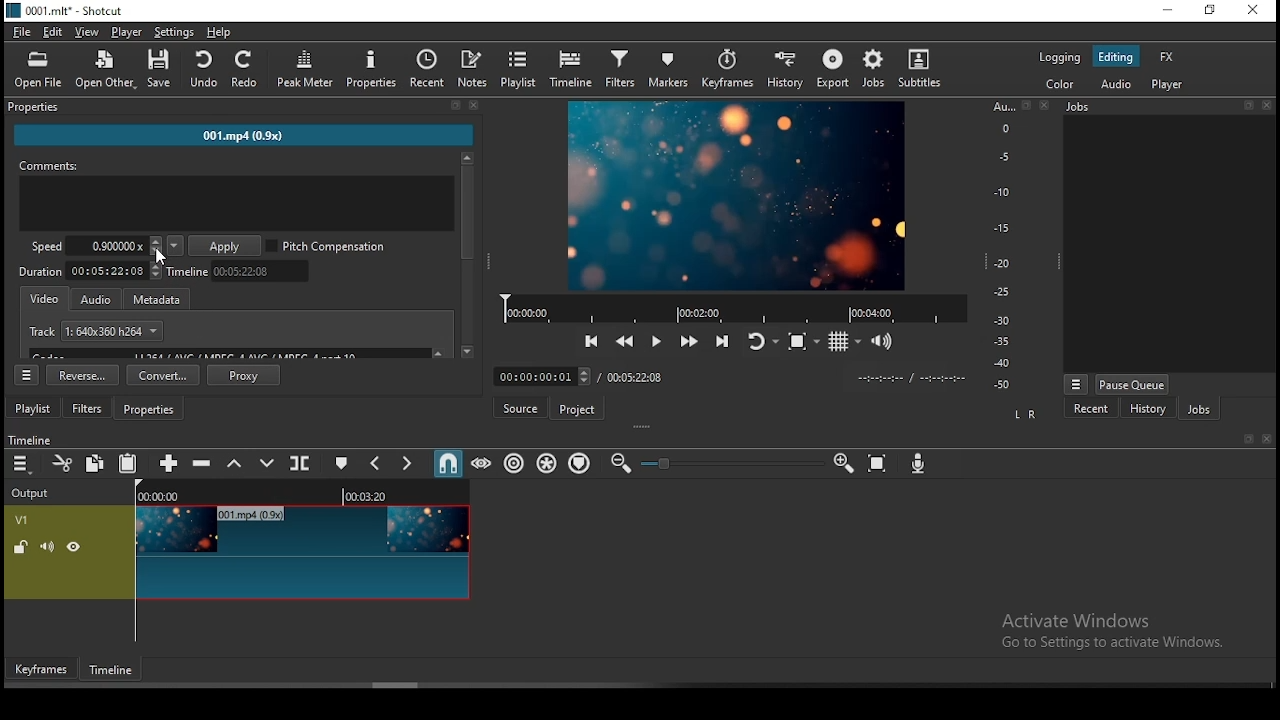 The width and height of the screenshot is (1280, 720). I want to click on copy, so click(95, 465).